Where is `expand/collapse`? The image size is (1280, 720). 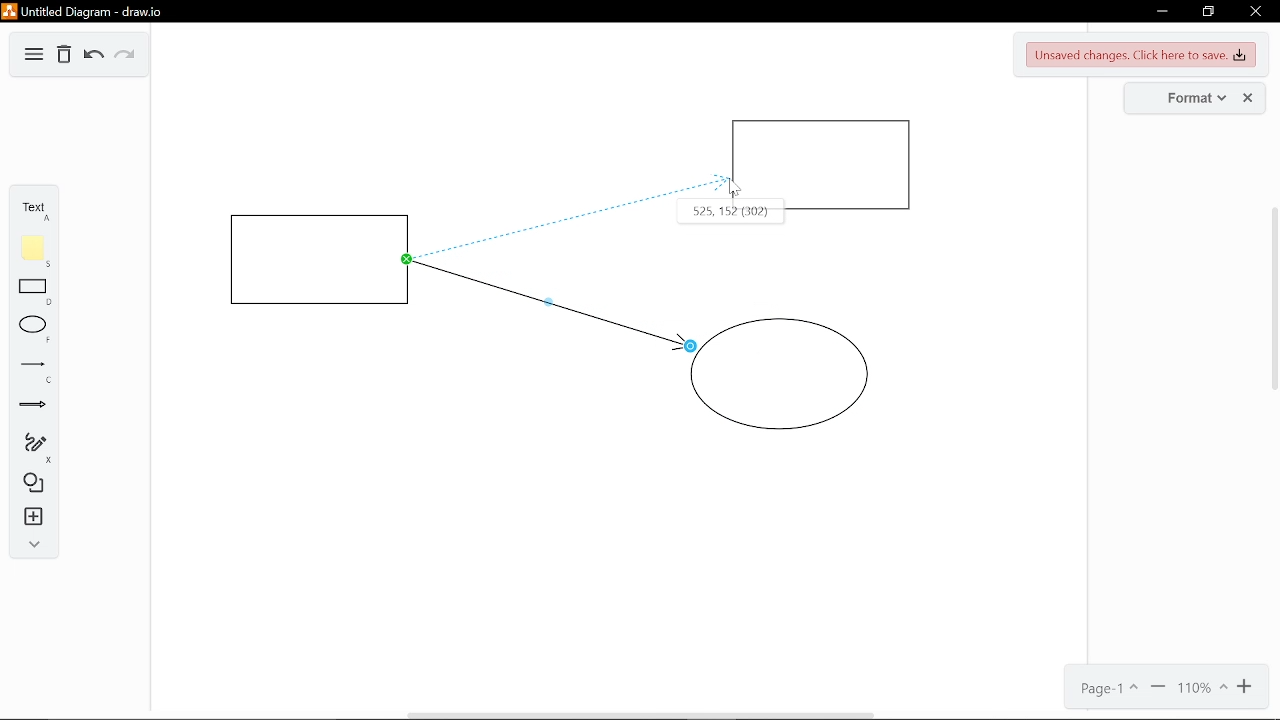
expand/collapse is located at coordinates (31, 547).